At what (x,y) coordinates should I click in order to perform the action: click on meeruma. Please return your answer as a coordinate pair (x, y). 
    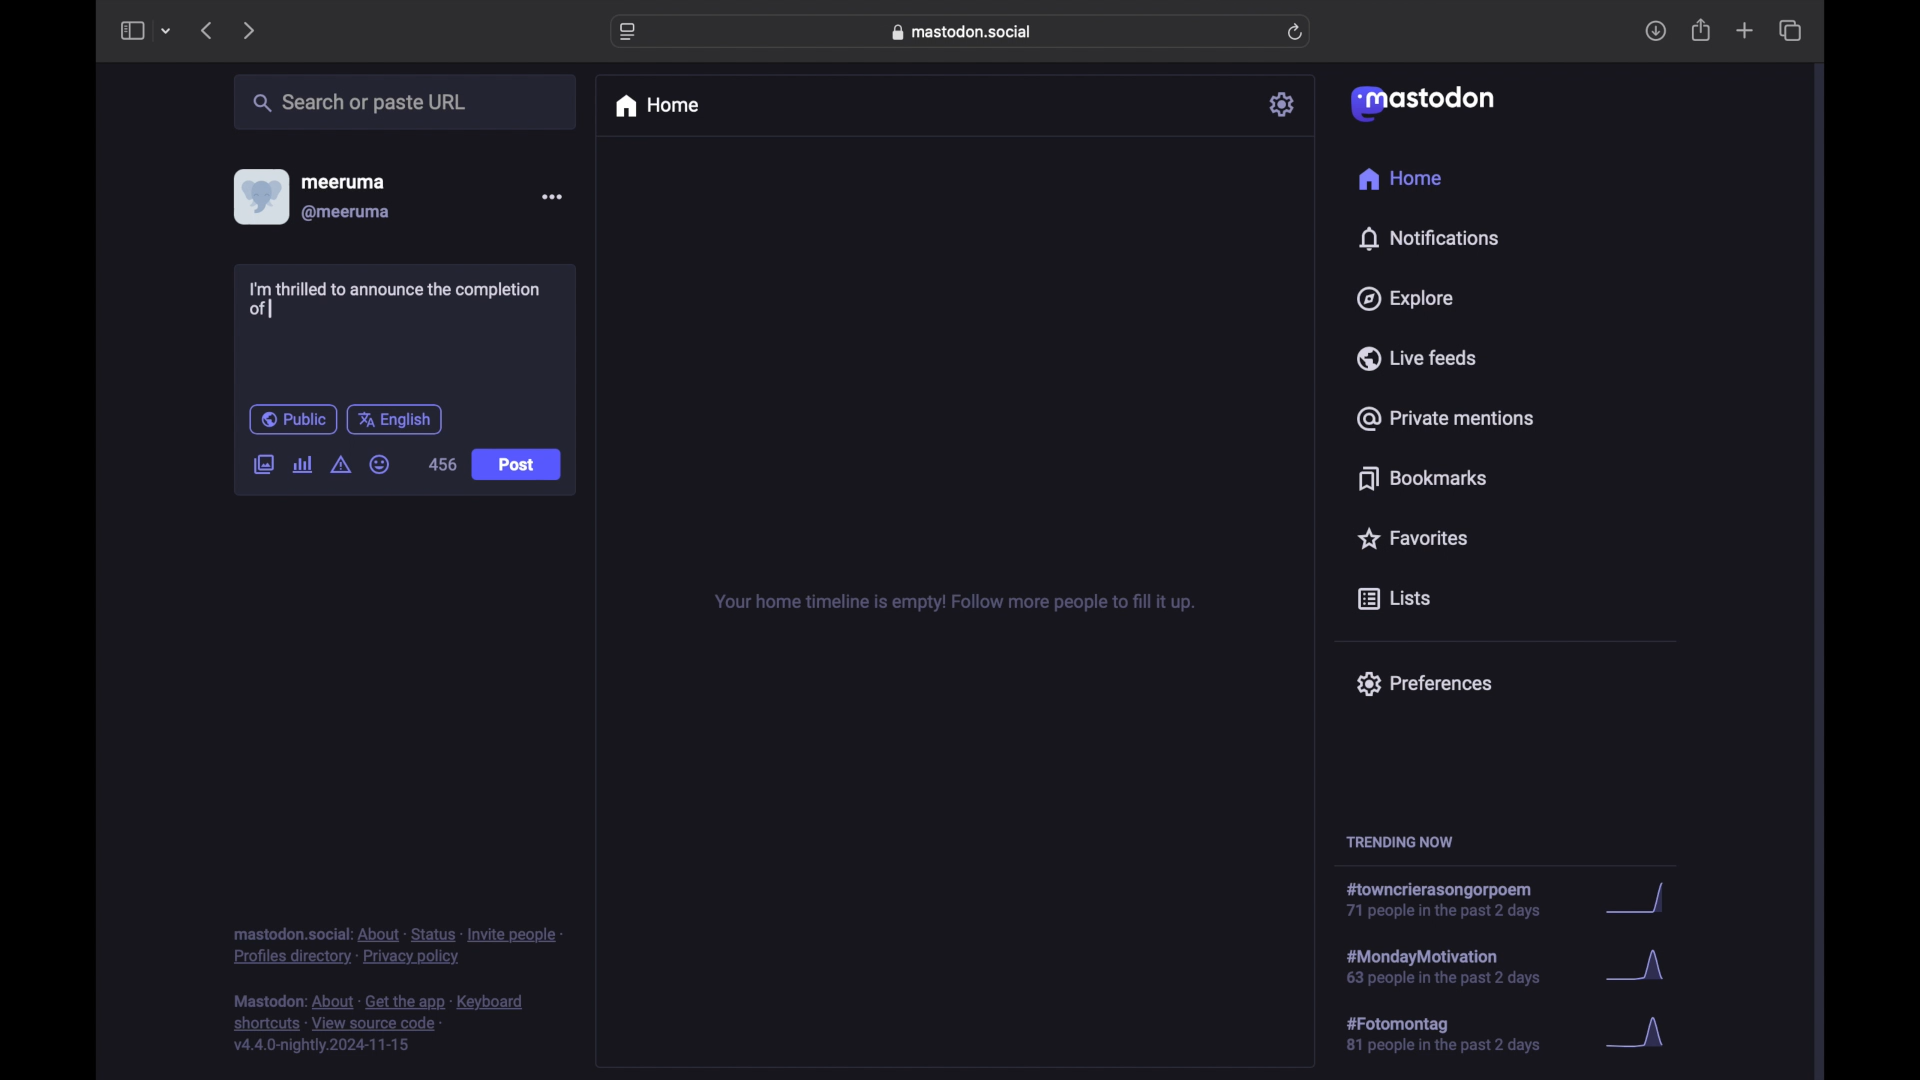
    Looking at the image, I should click on (343, 182).